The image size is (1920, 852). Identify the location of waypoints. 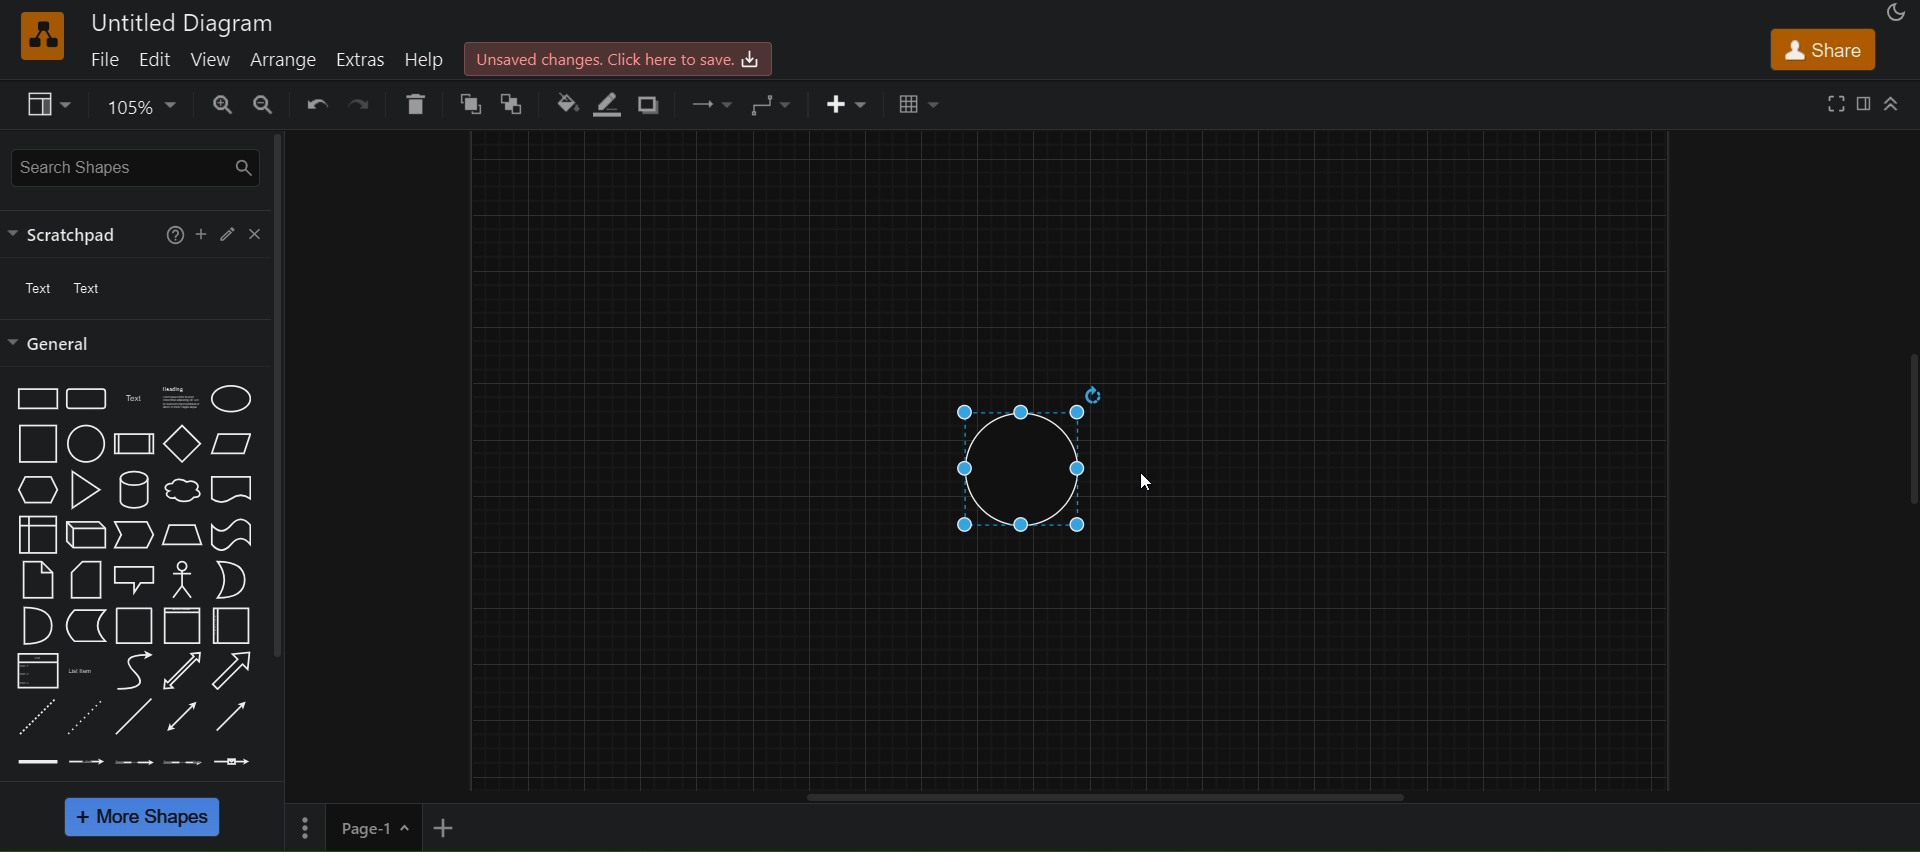
(774, 105).